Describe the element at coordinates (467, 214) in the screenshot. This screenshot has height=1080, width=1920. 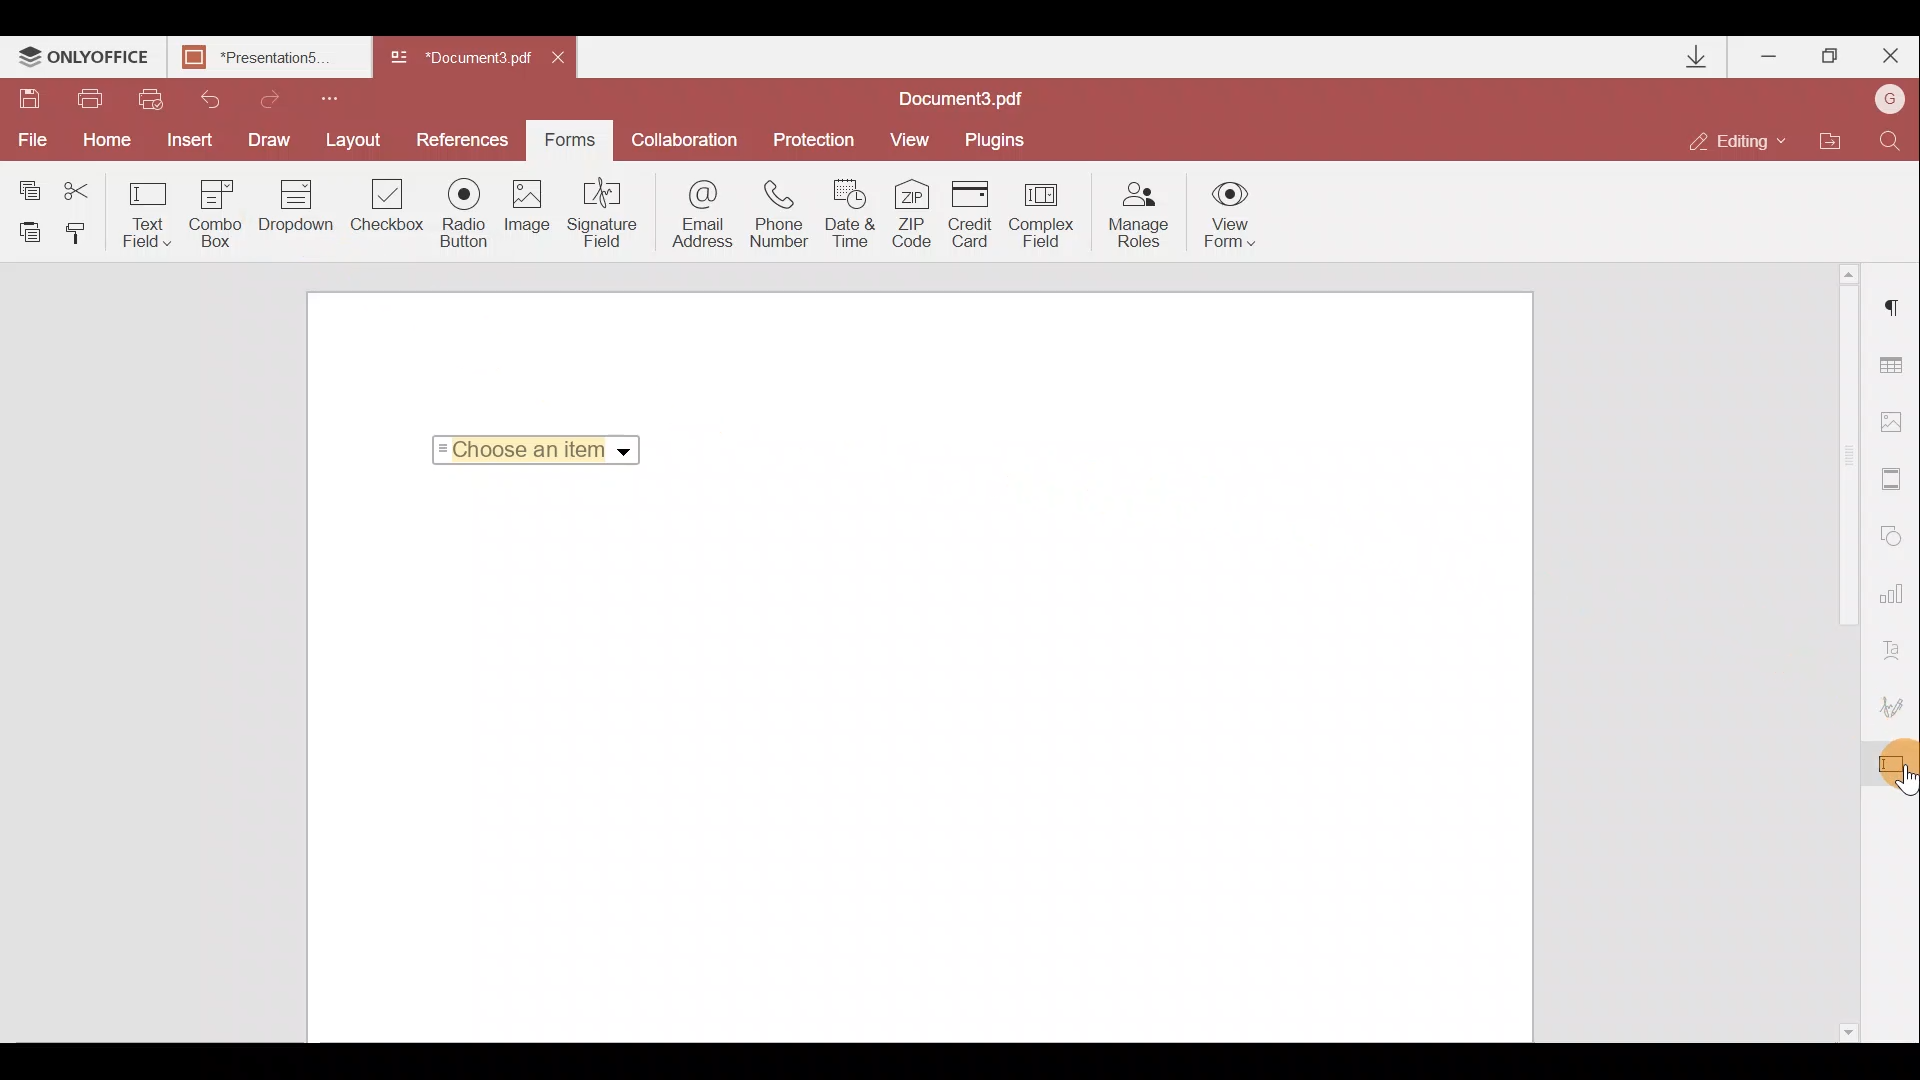
I see `Radio` at that location.